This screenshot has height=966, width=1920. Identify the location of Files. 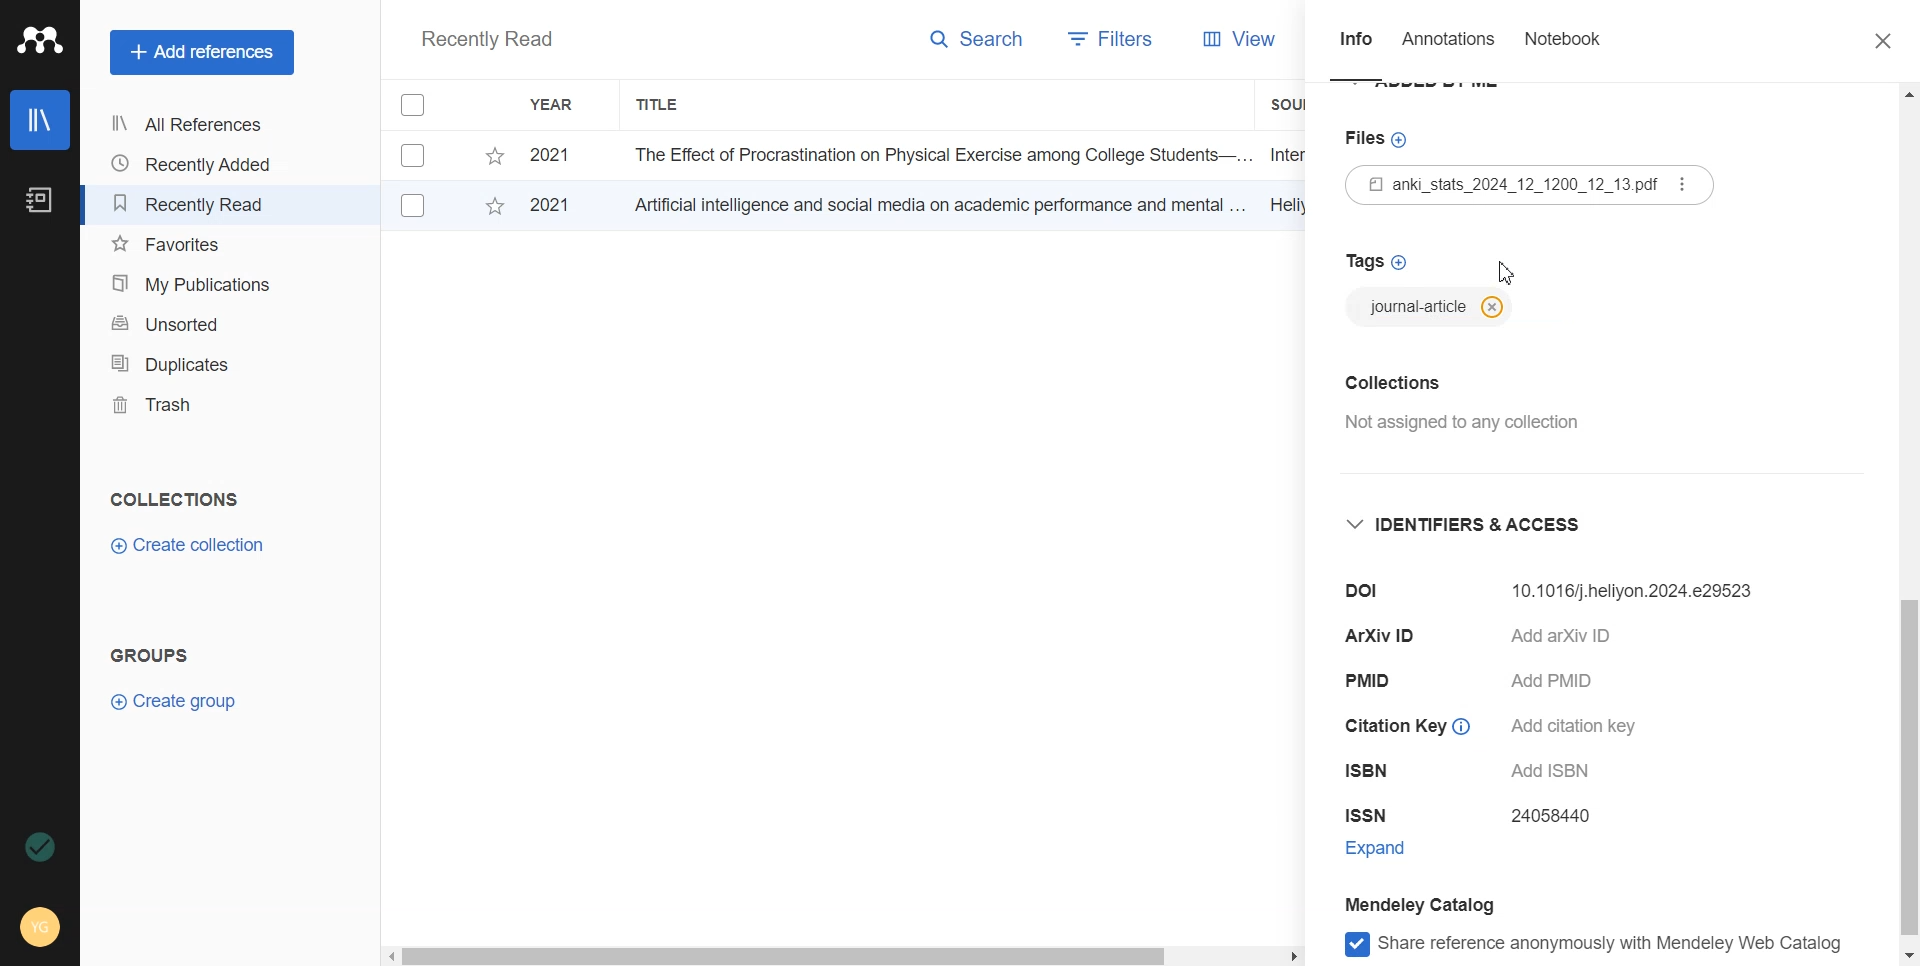
(1503, 186).